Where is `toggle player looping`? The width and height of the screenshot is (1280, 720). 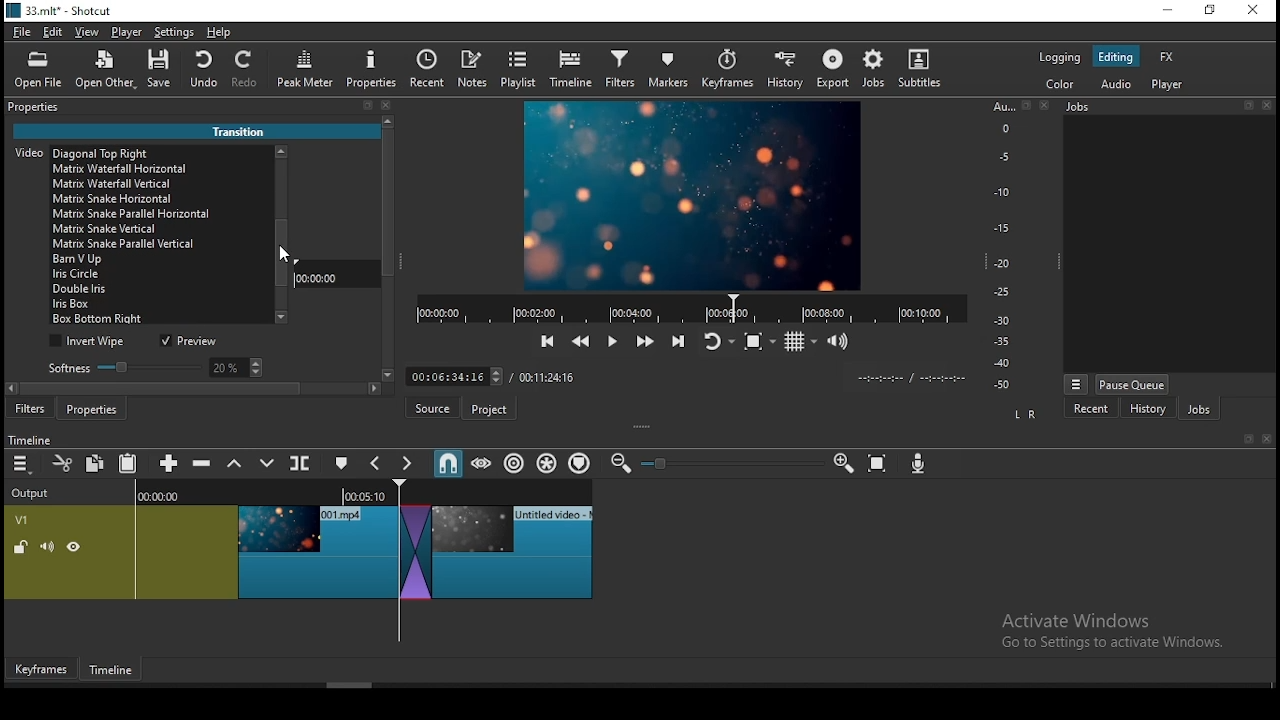 toggle player looping is located at coordinates (716, 343).